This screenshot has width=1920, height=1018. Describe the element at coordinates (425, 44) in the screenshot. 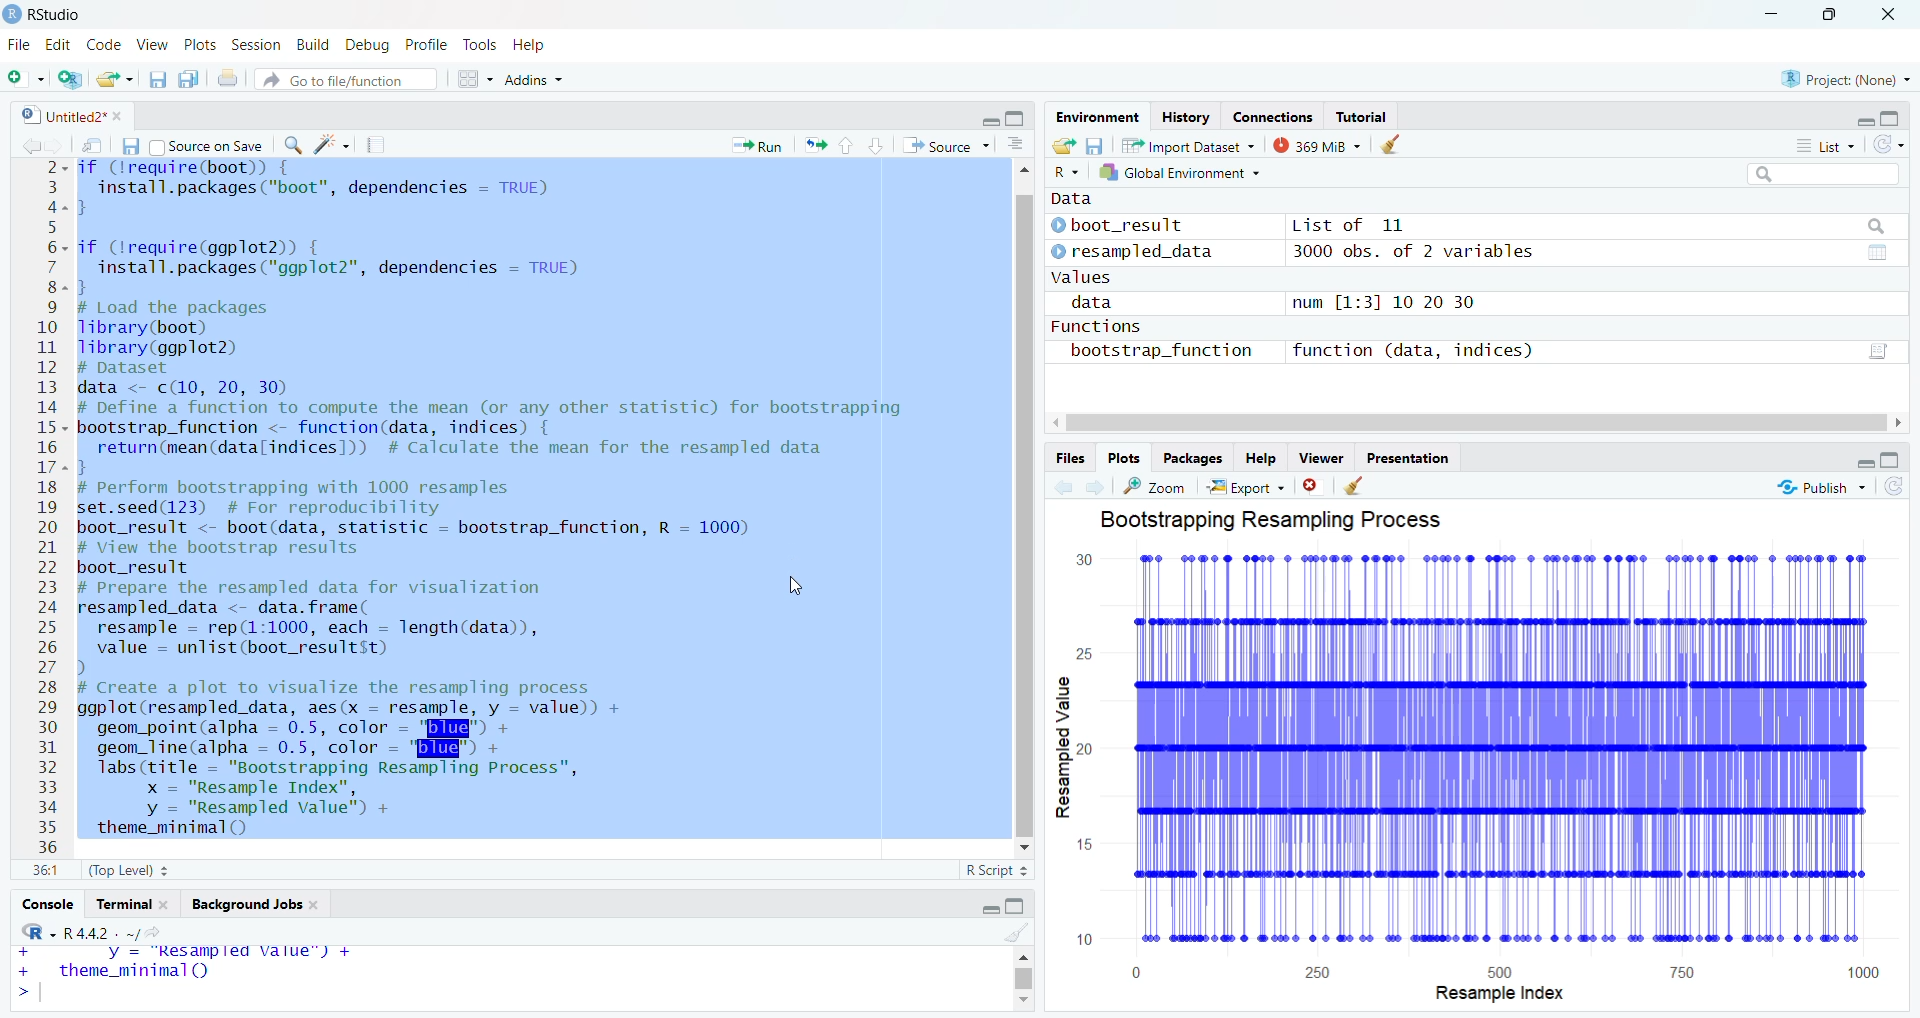

I see ` Profile` at that location.